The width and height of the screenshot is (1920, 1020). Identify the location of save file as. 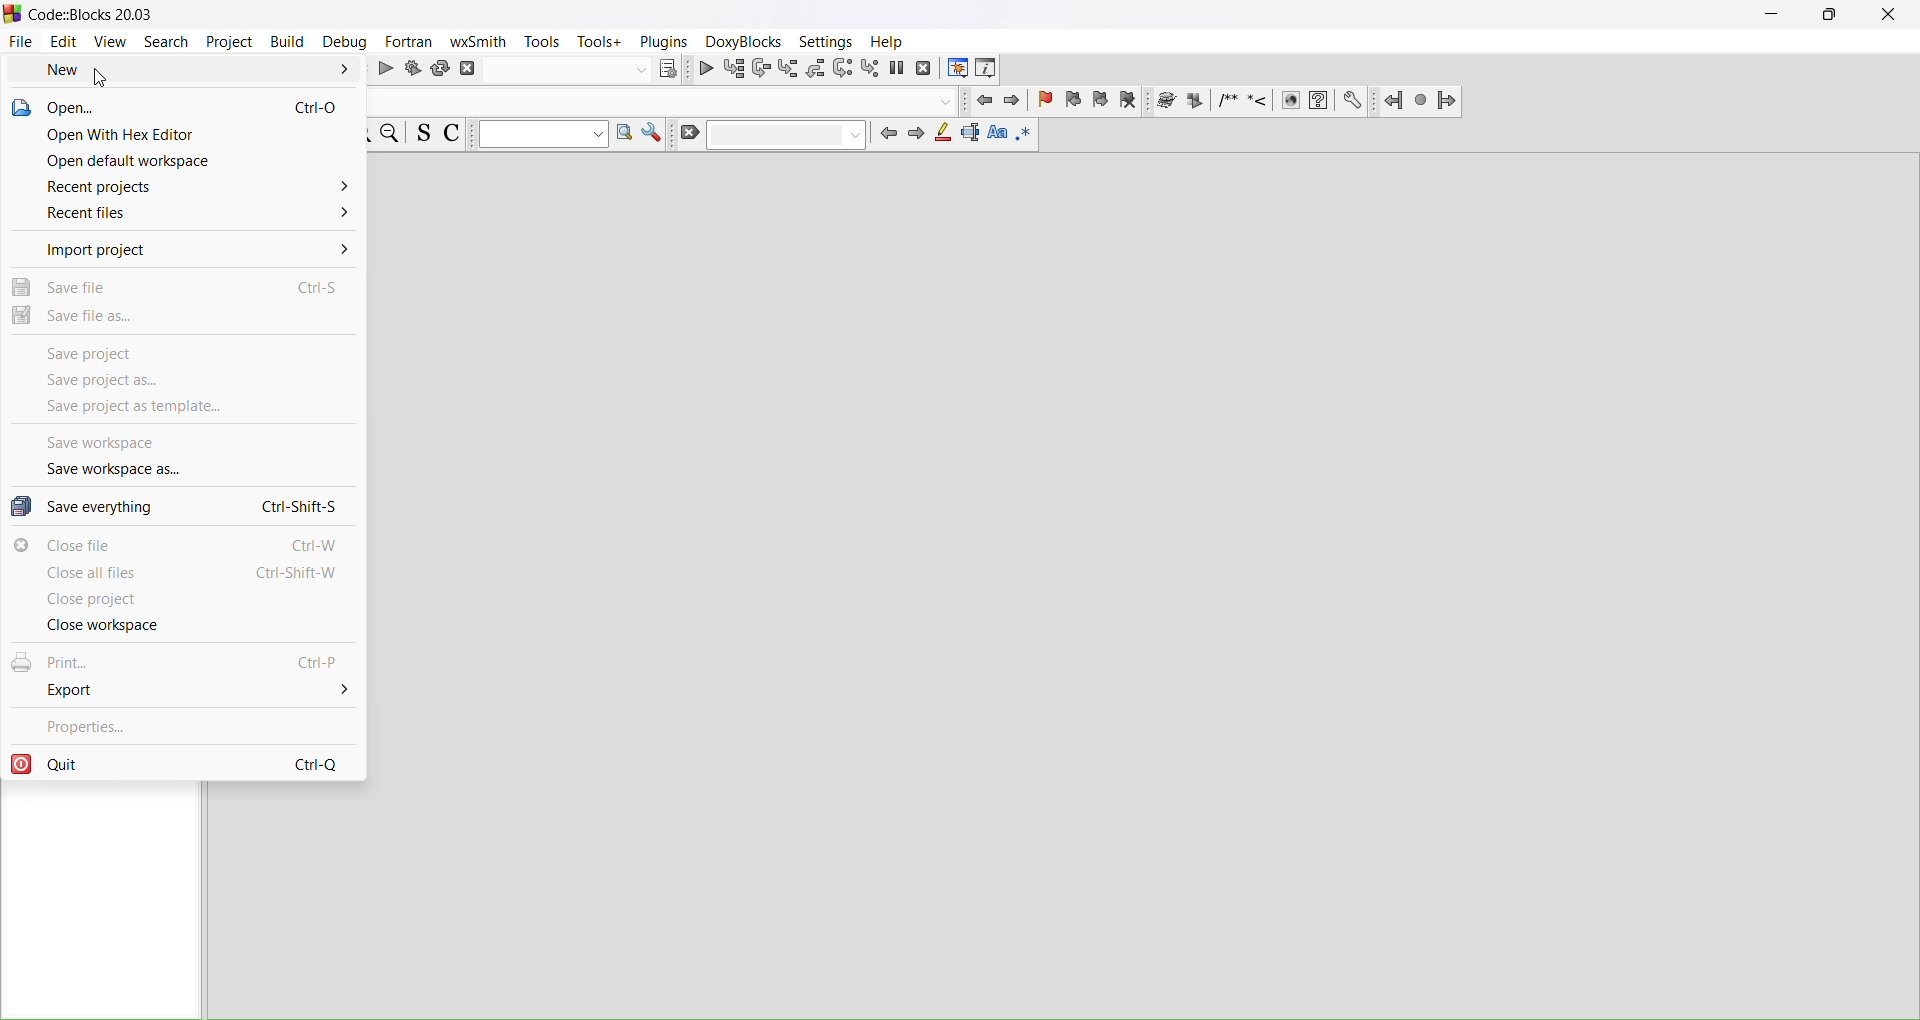
(185, 319).